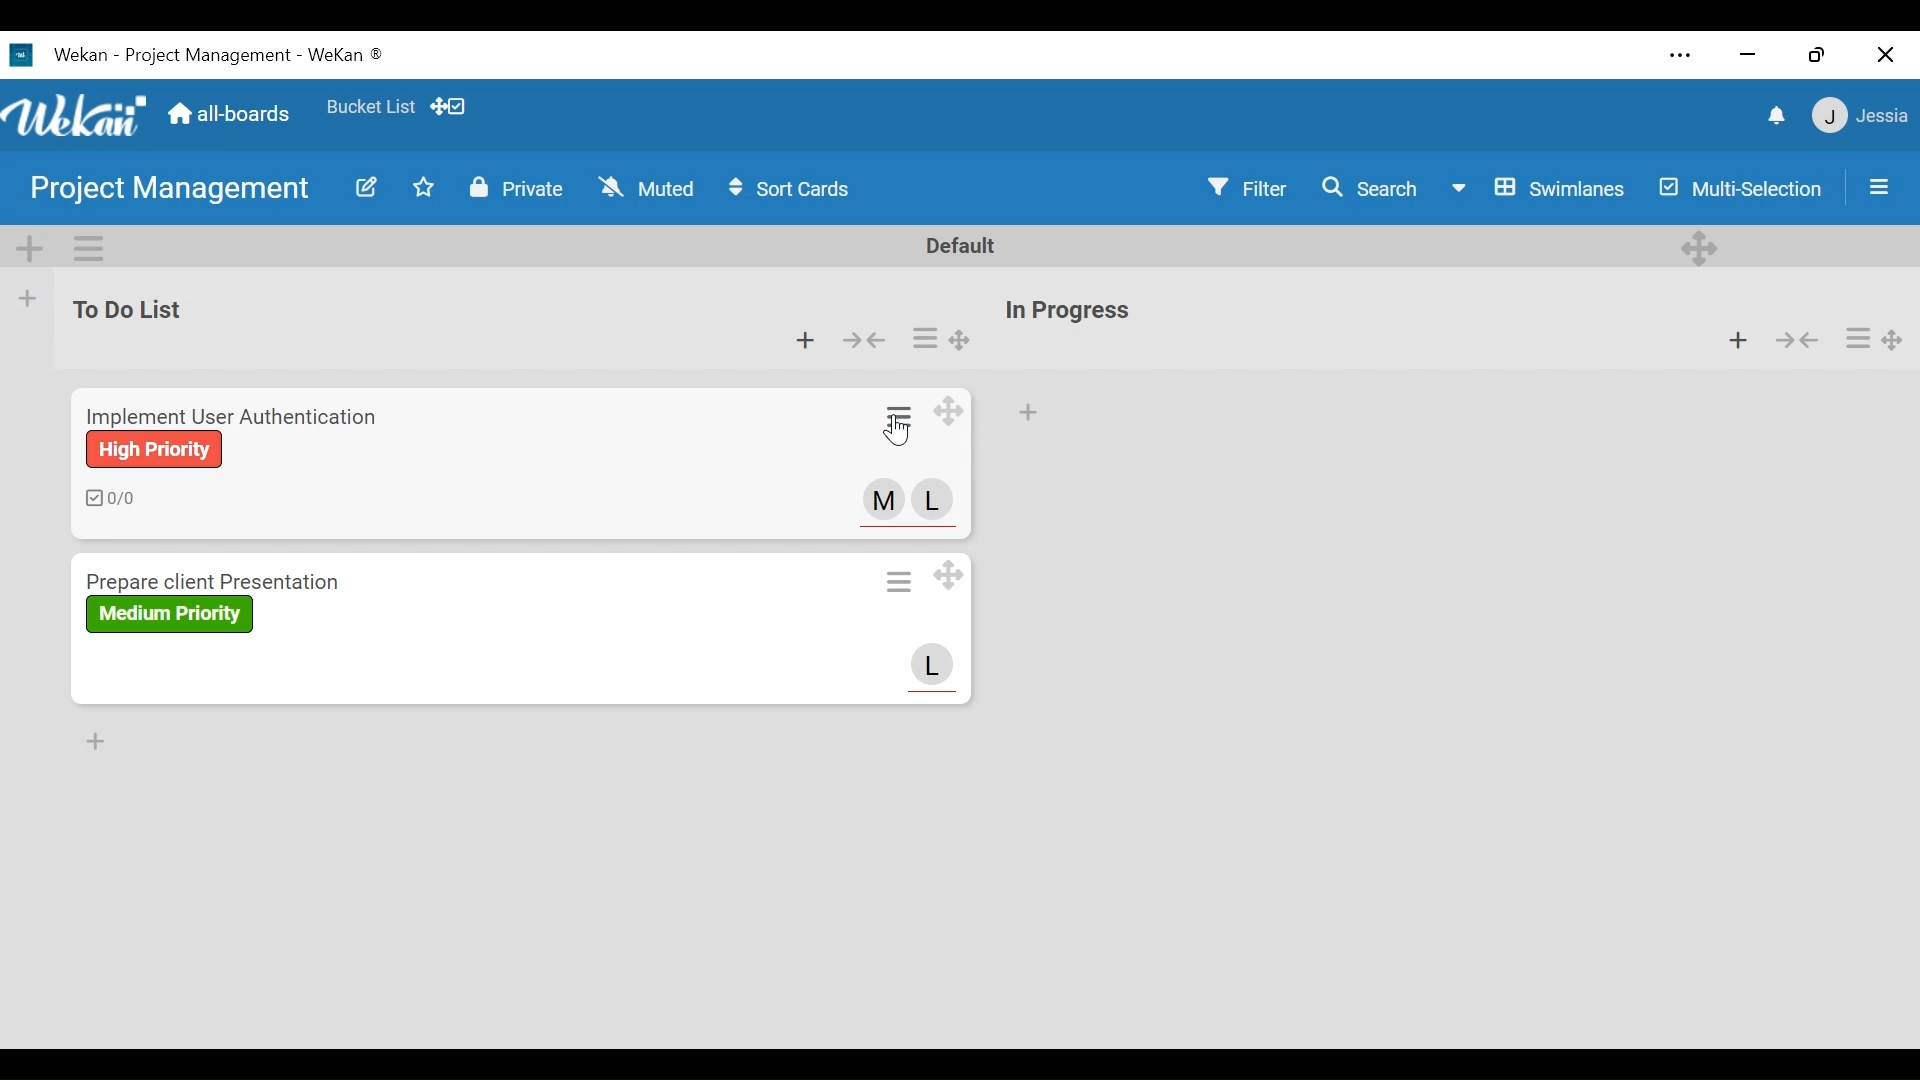  I want to click on Cursor, so click(895, 432).